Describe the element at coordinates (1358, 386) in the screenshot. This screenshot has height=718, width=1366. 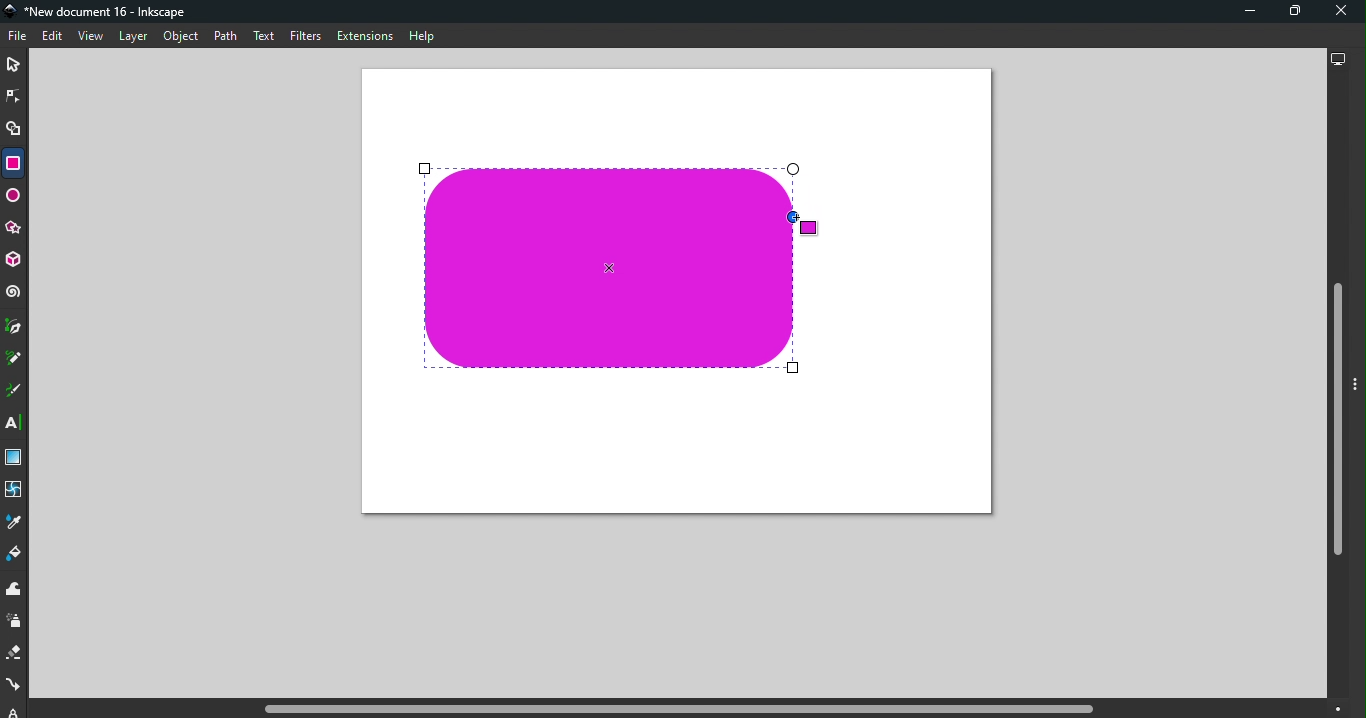
I see `Toggle command panel` at that location.